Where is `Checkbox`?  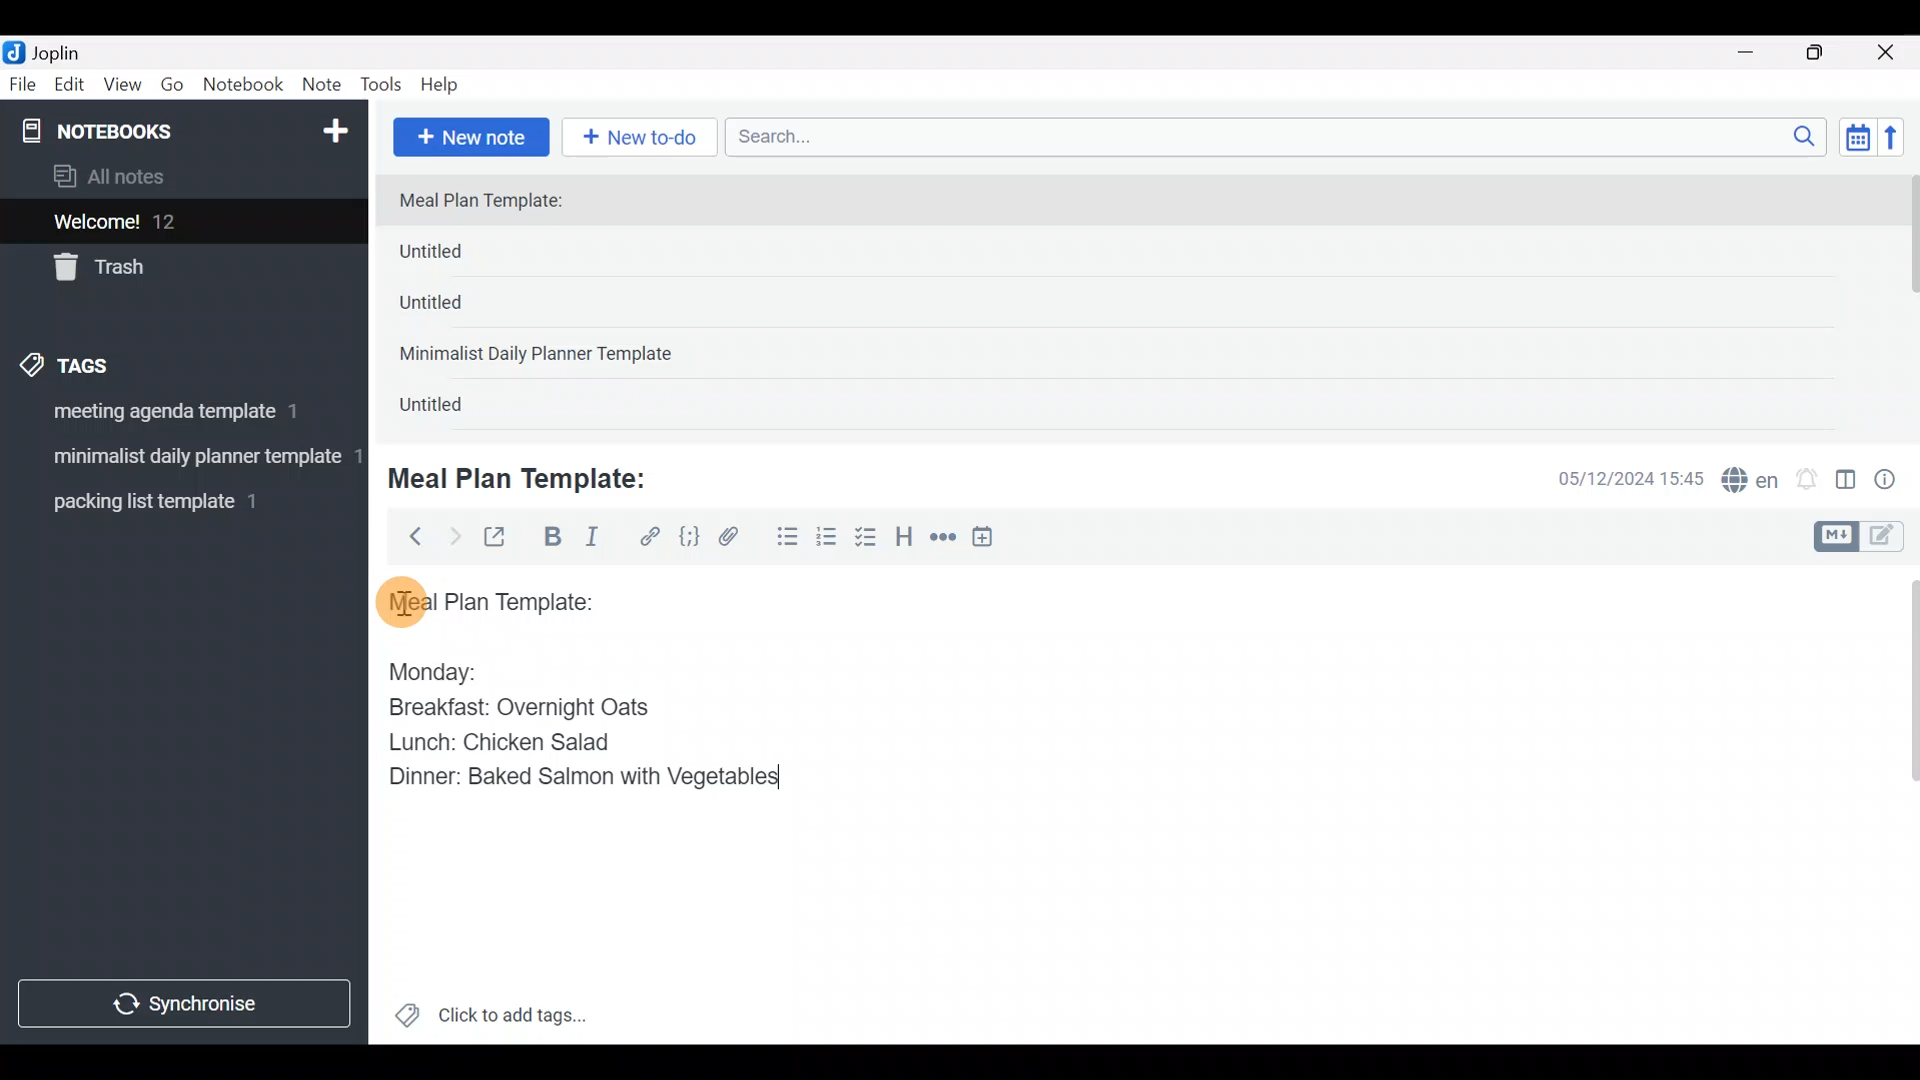 Checkbox is located at coordinates (868, 539).